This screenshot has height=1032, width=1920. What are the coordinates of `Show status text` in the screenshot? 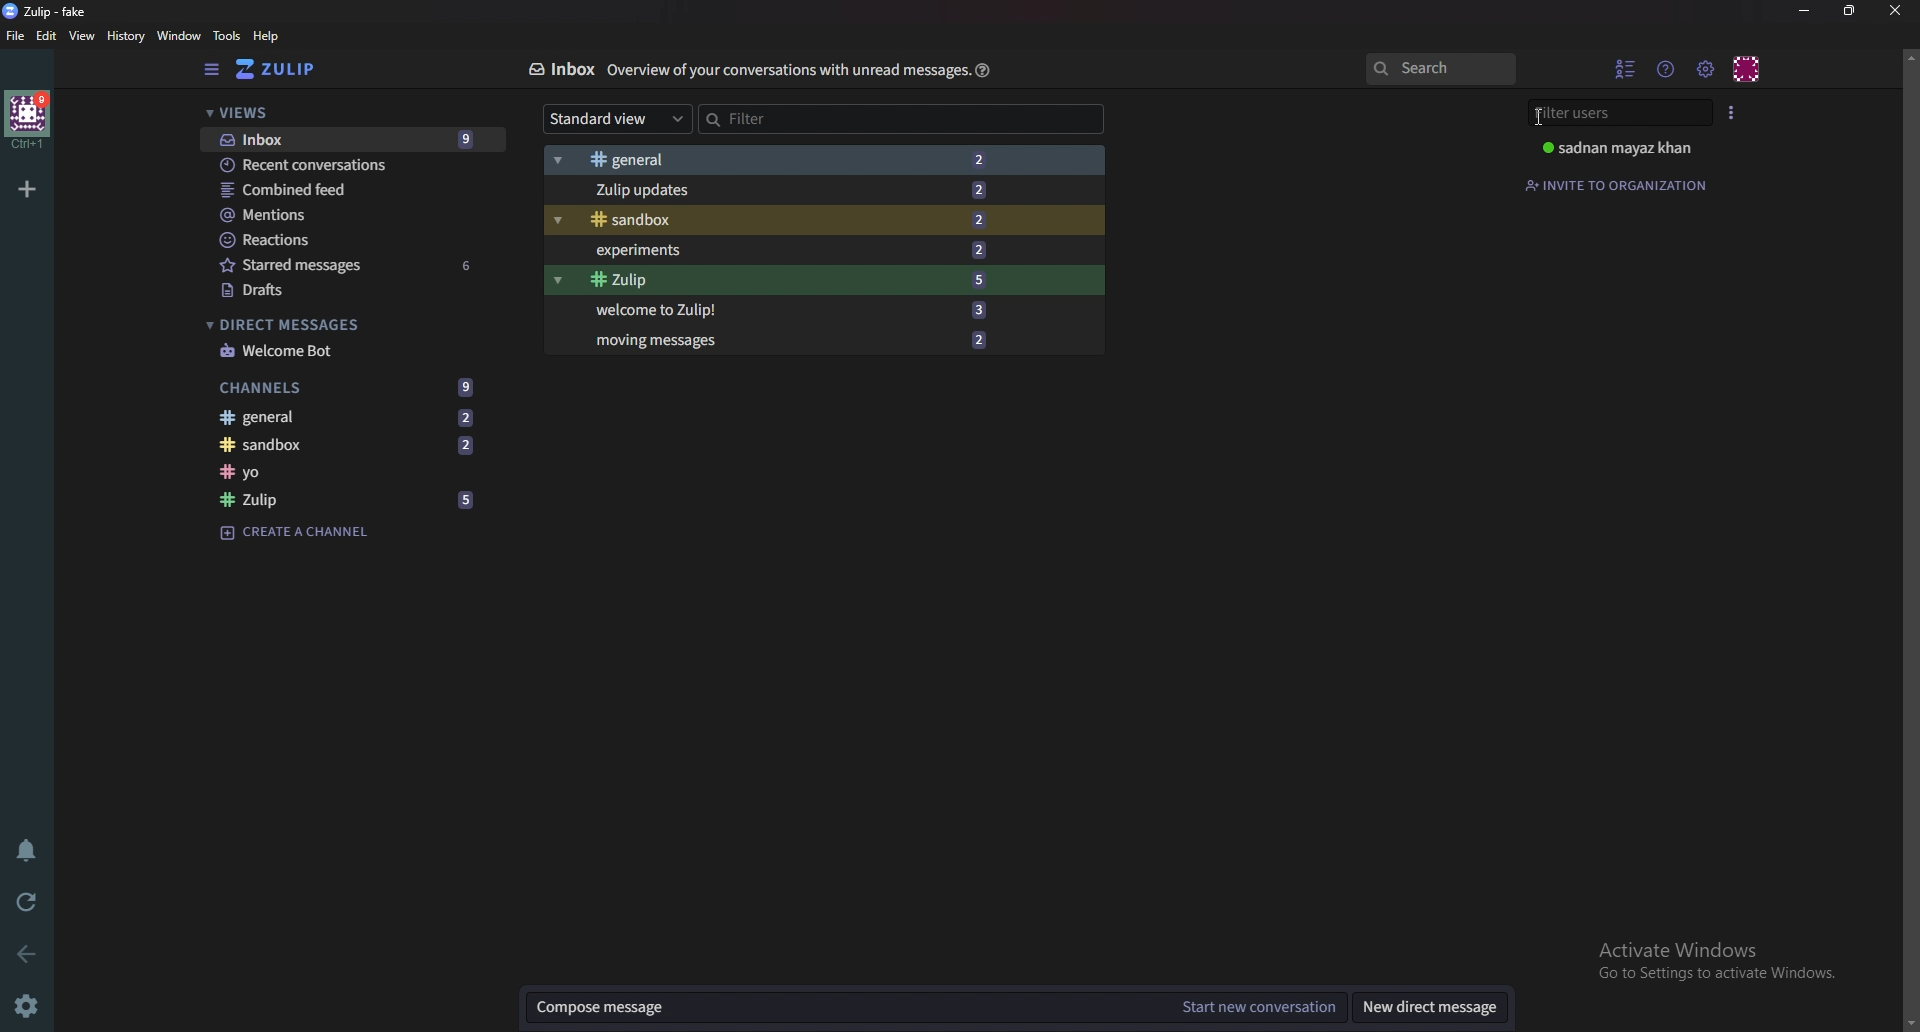 It's located at (1582, 120).